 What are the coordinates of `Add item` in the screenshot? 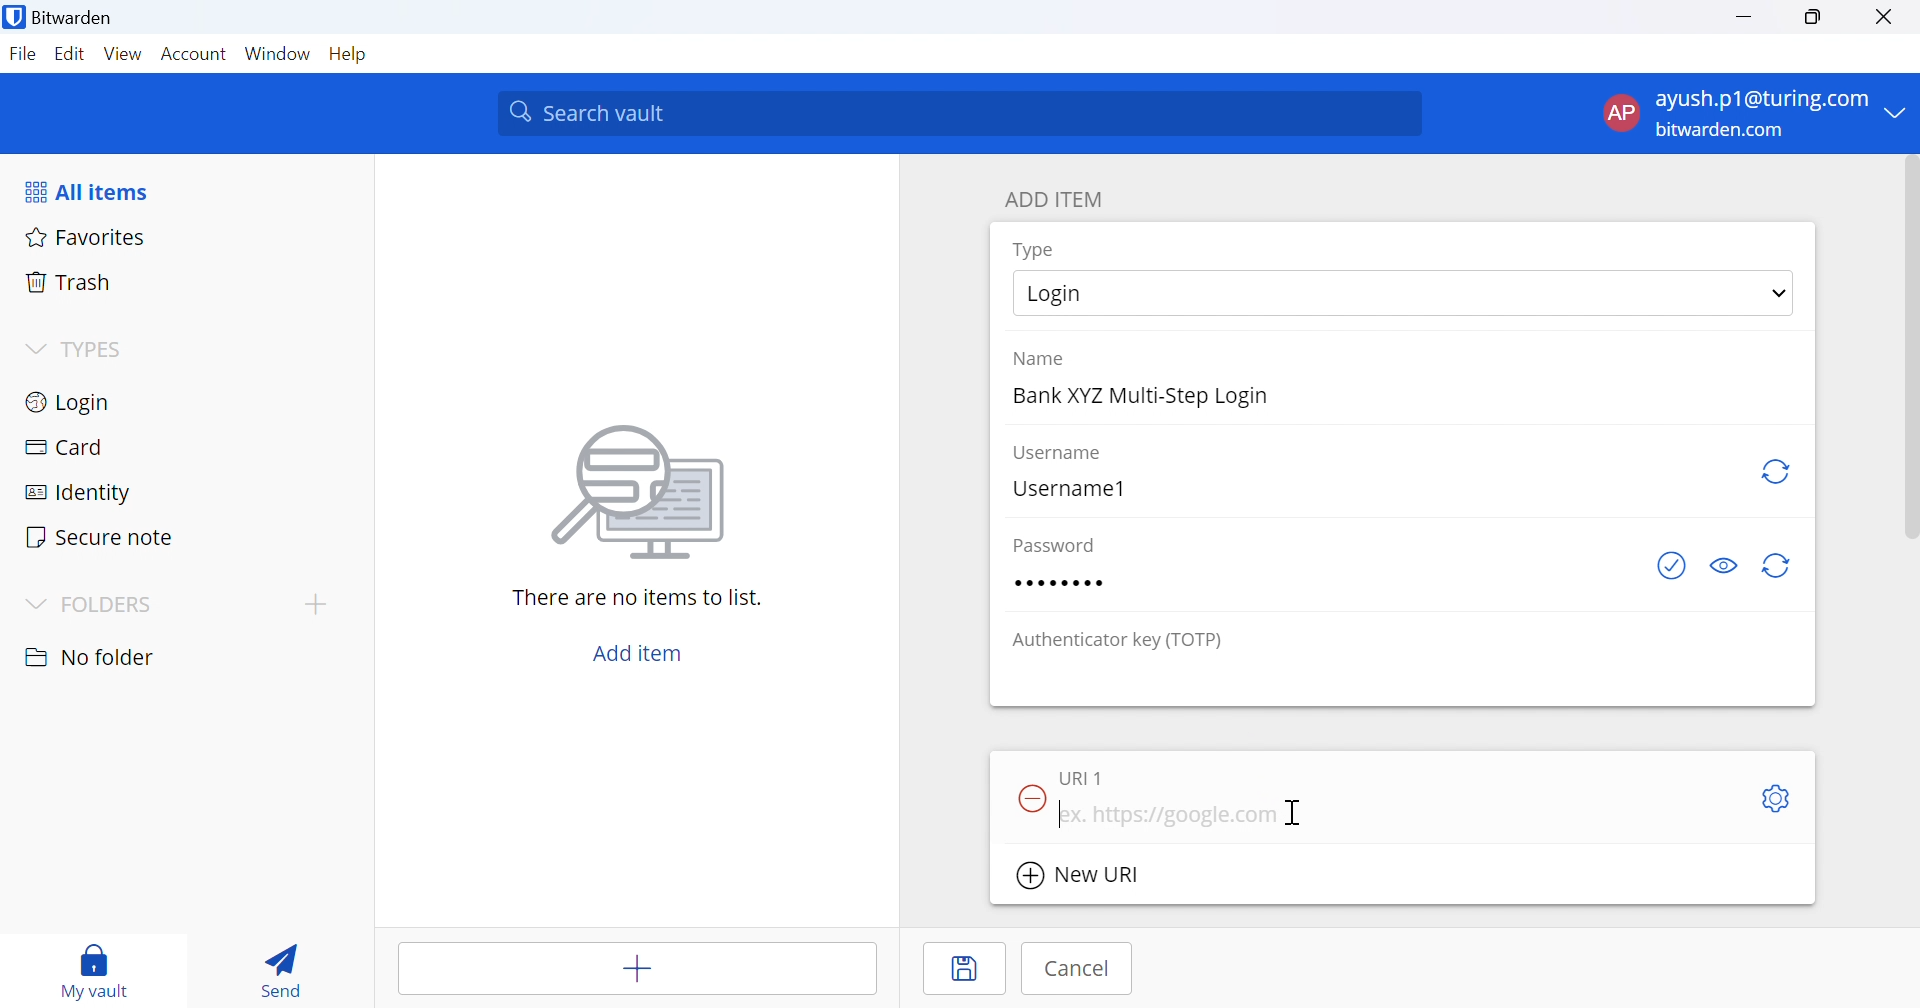 It's located at (640, 968).